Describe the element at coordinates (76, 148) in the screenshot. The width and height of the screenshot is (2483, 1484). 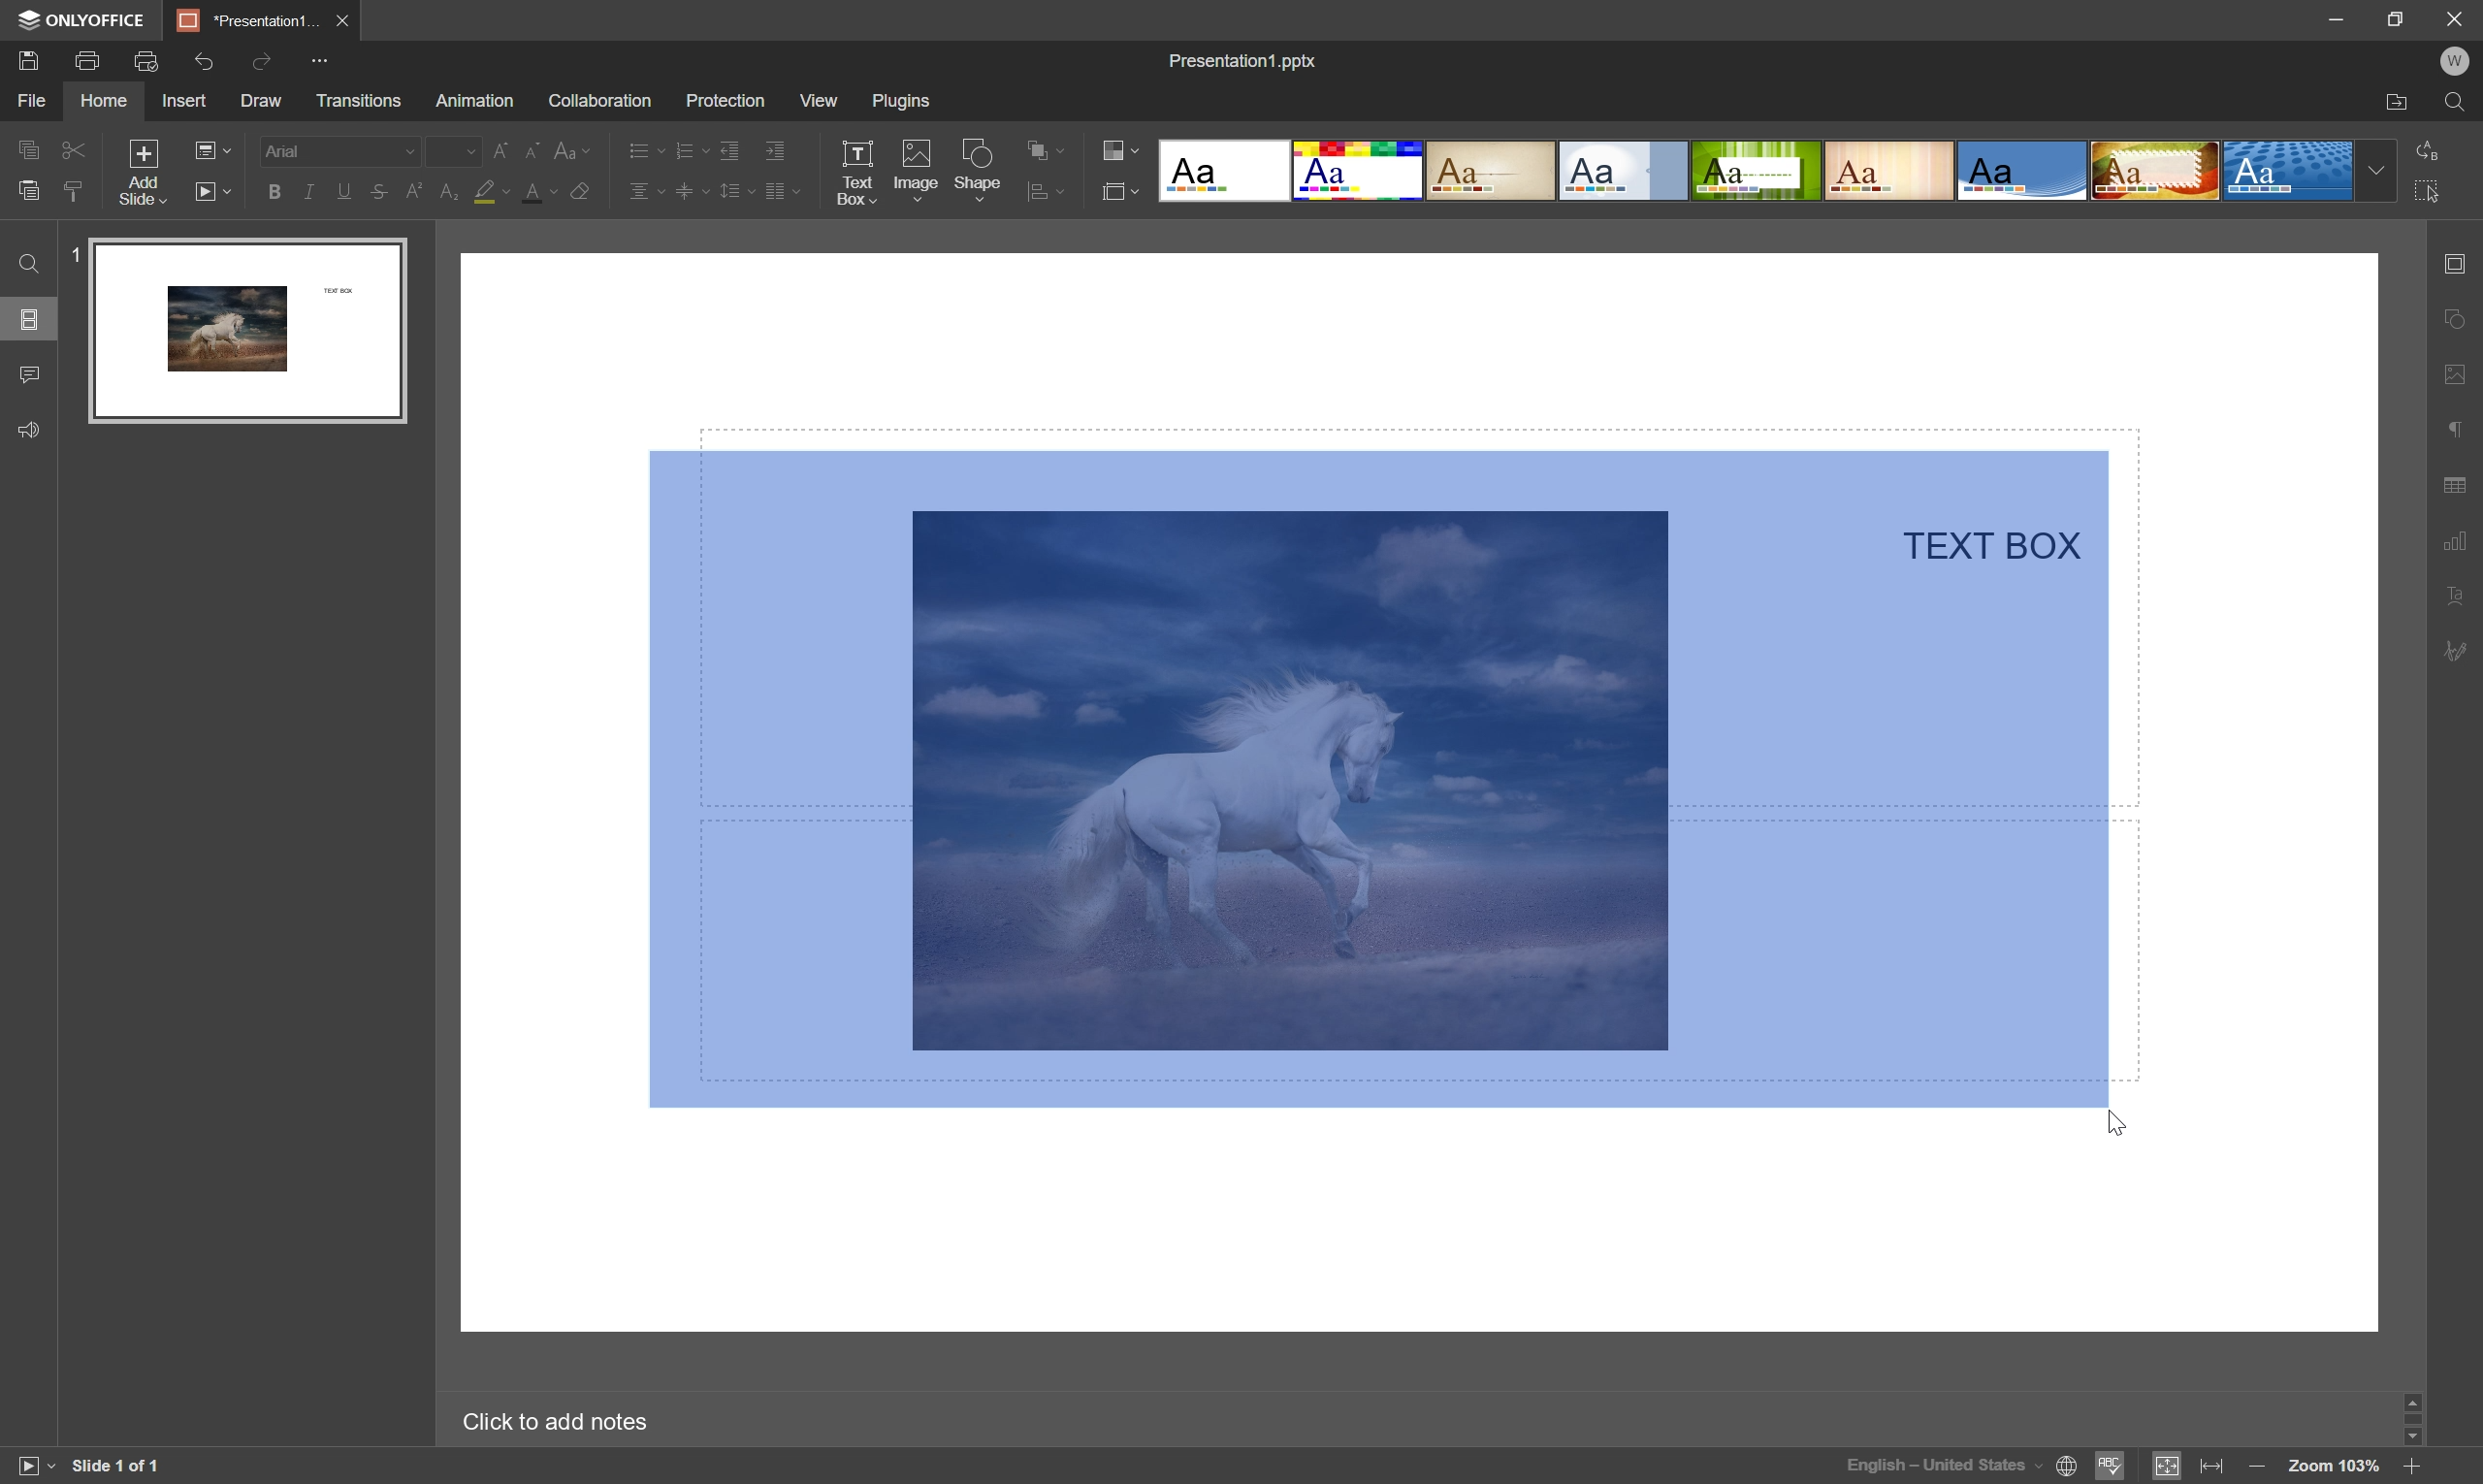
I see `cut` at that location.